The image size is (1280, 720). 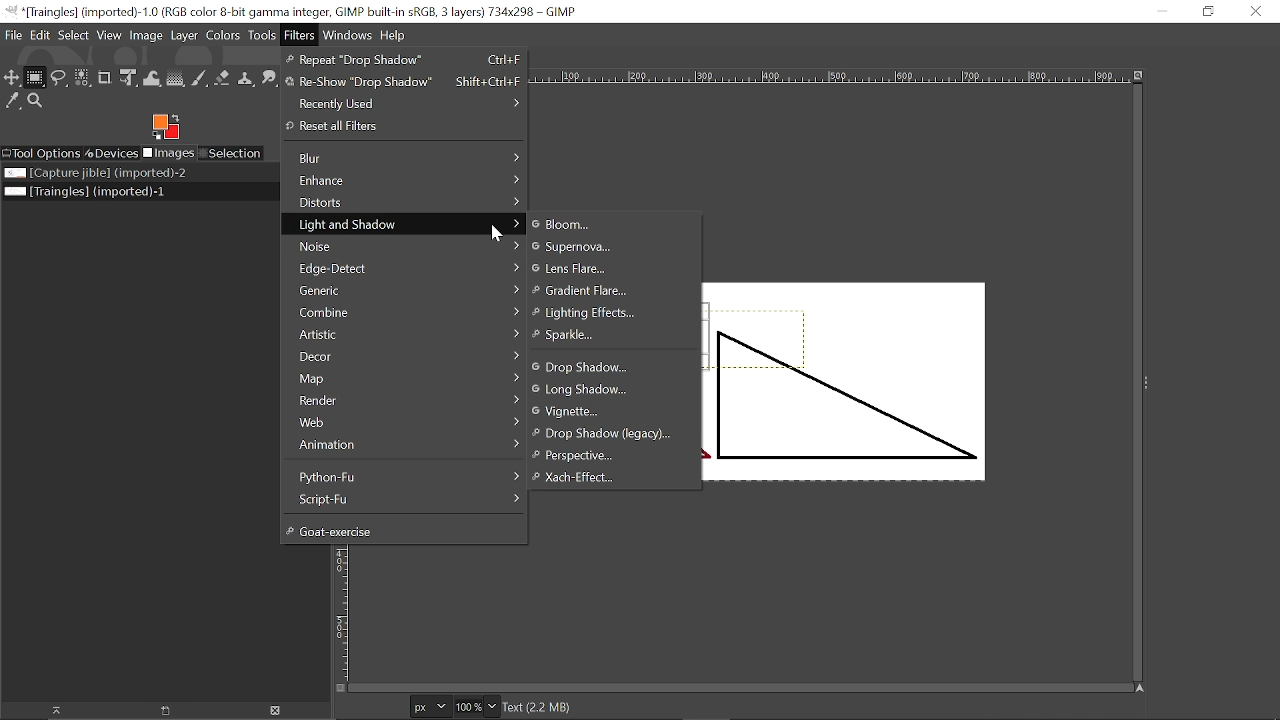 I want to click on Light and shadow, so click(x=408, y=224).